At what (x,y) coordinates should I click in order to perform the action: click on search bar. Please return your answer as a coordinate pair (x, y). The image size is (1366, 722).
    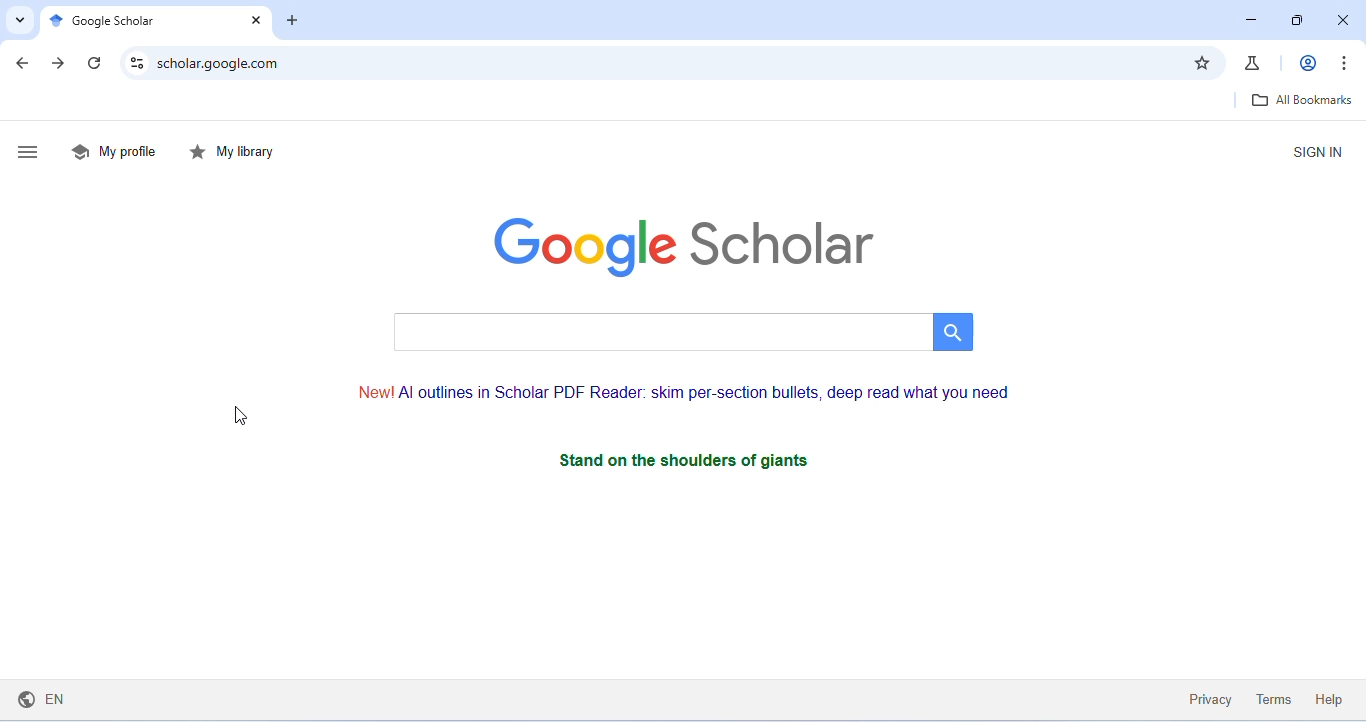
    Looking at the image, I should click on (680, 332).